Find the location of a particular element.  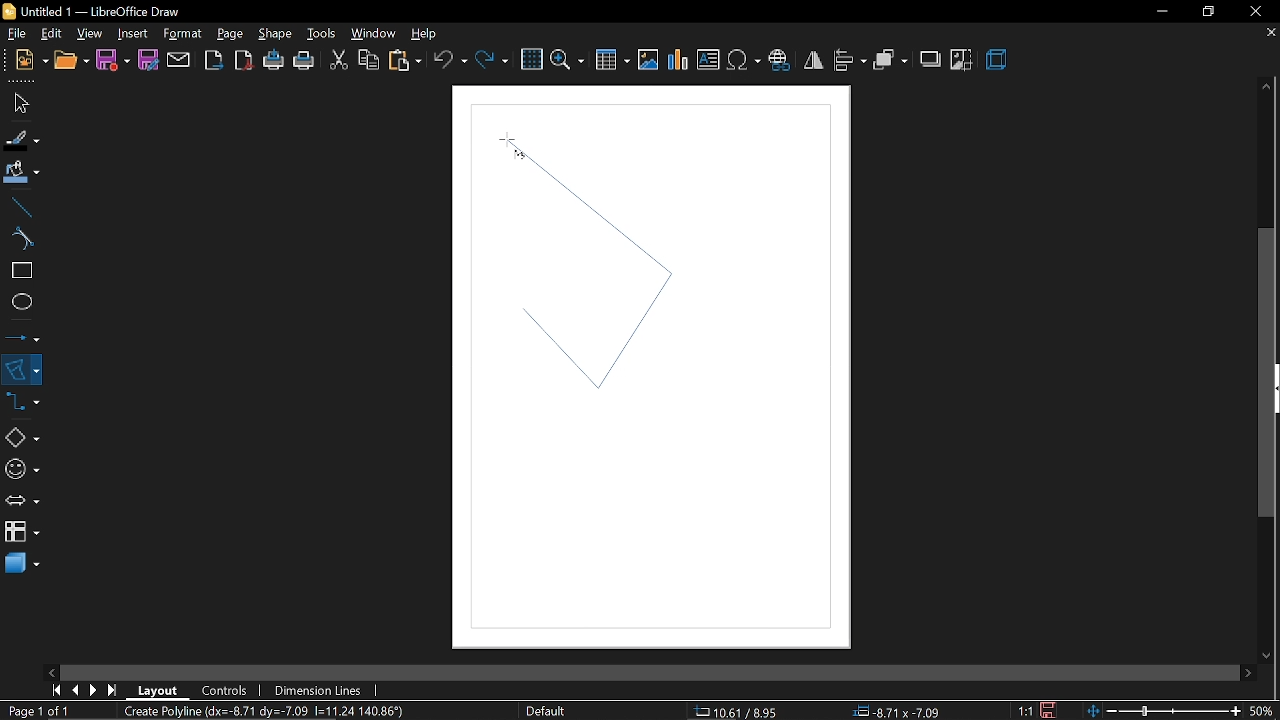

move left is located at coordinates (51, 671).